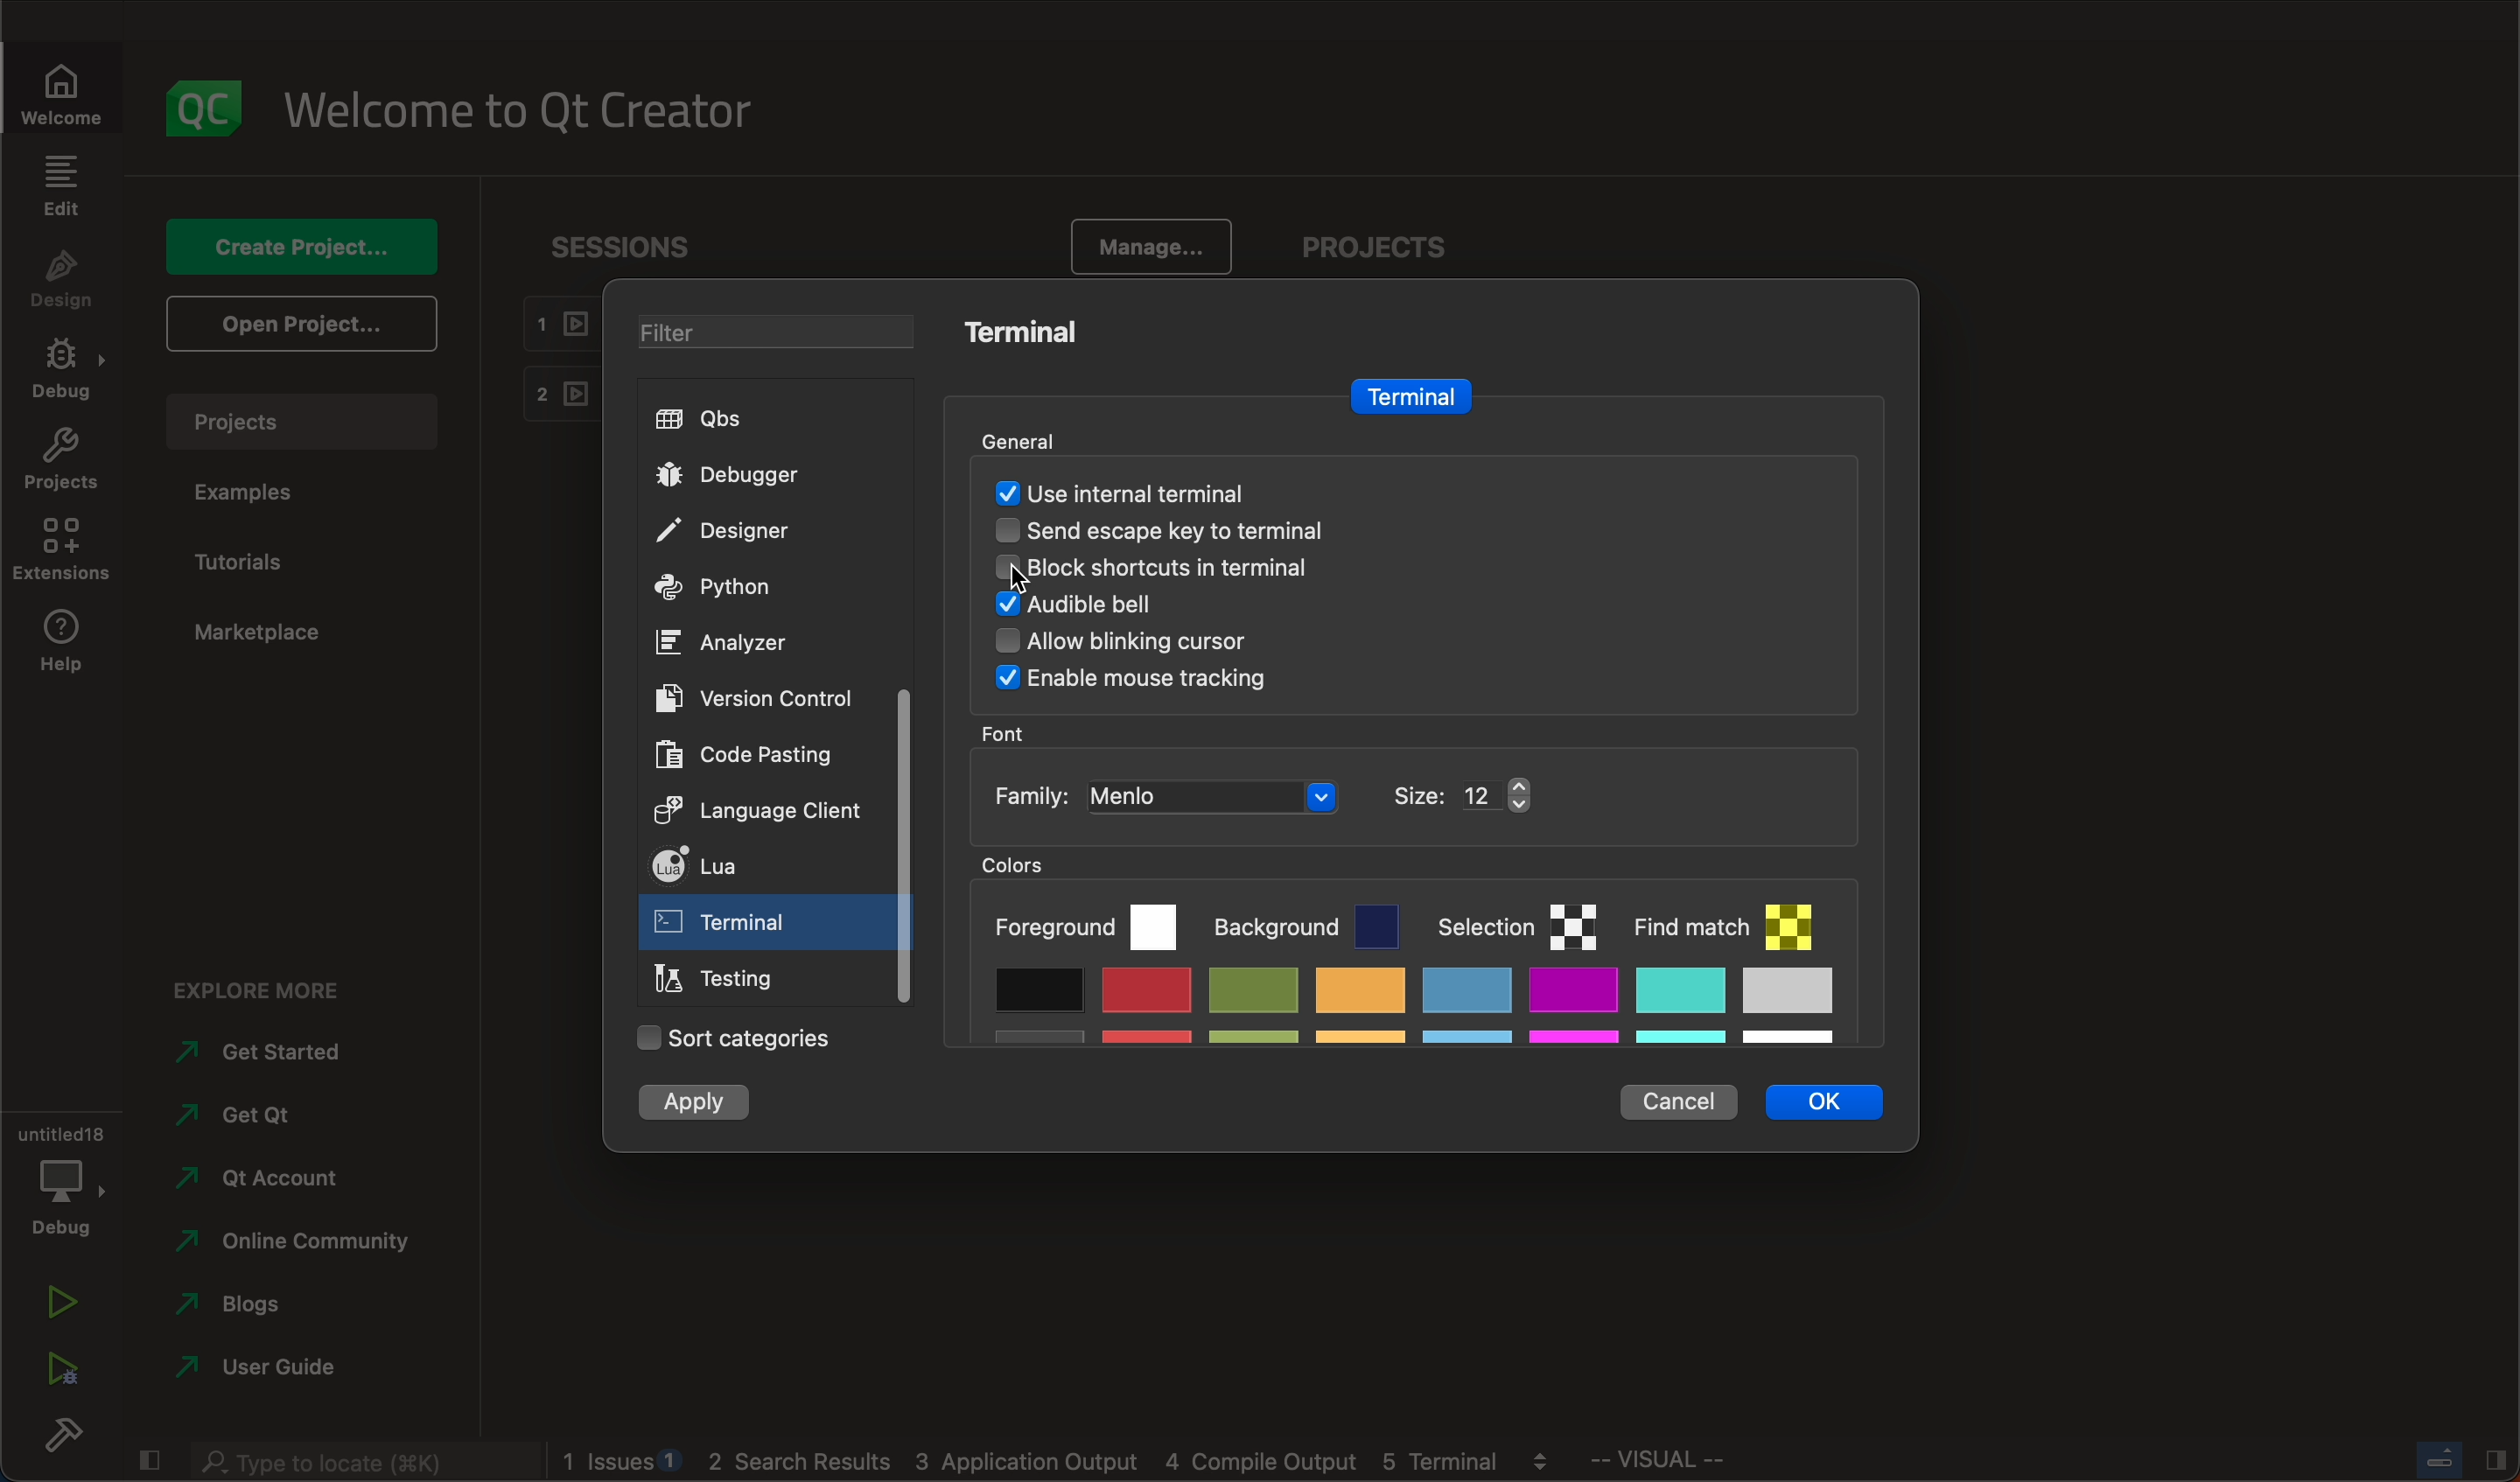 The width and height of the screenshot is (2520, 1482). What do you see at coordinates (67, 552) in the screenshot?
I see `extensions` at bounding box center [67, 552].